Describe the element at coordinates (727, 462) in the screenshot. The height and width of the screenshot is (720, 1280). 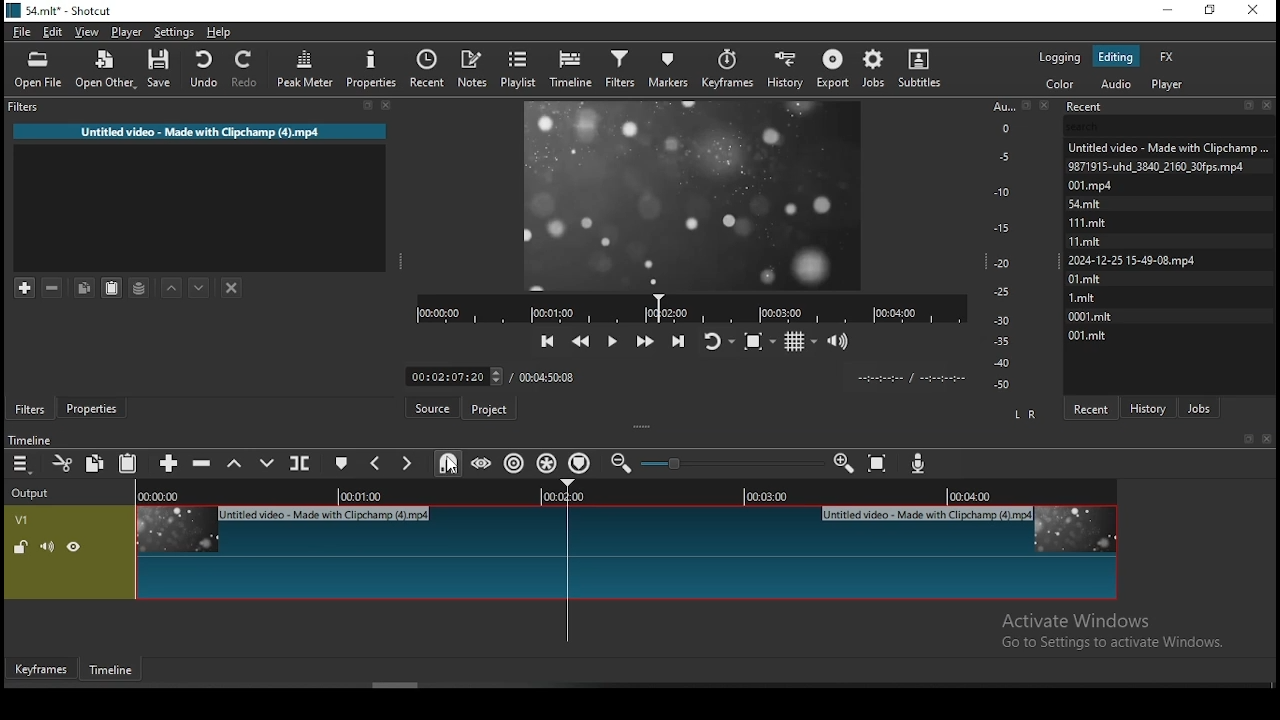
I see `zoom in or zoom out slider` at that location.